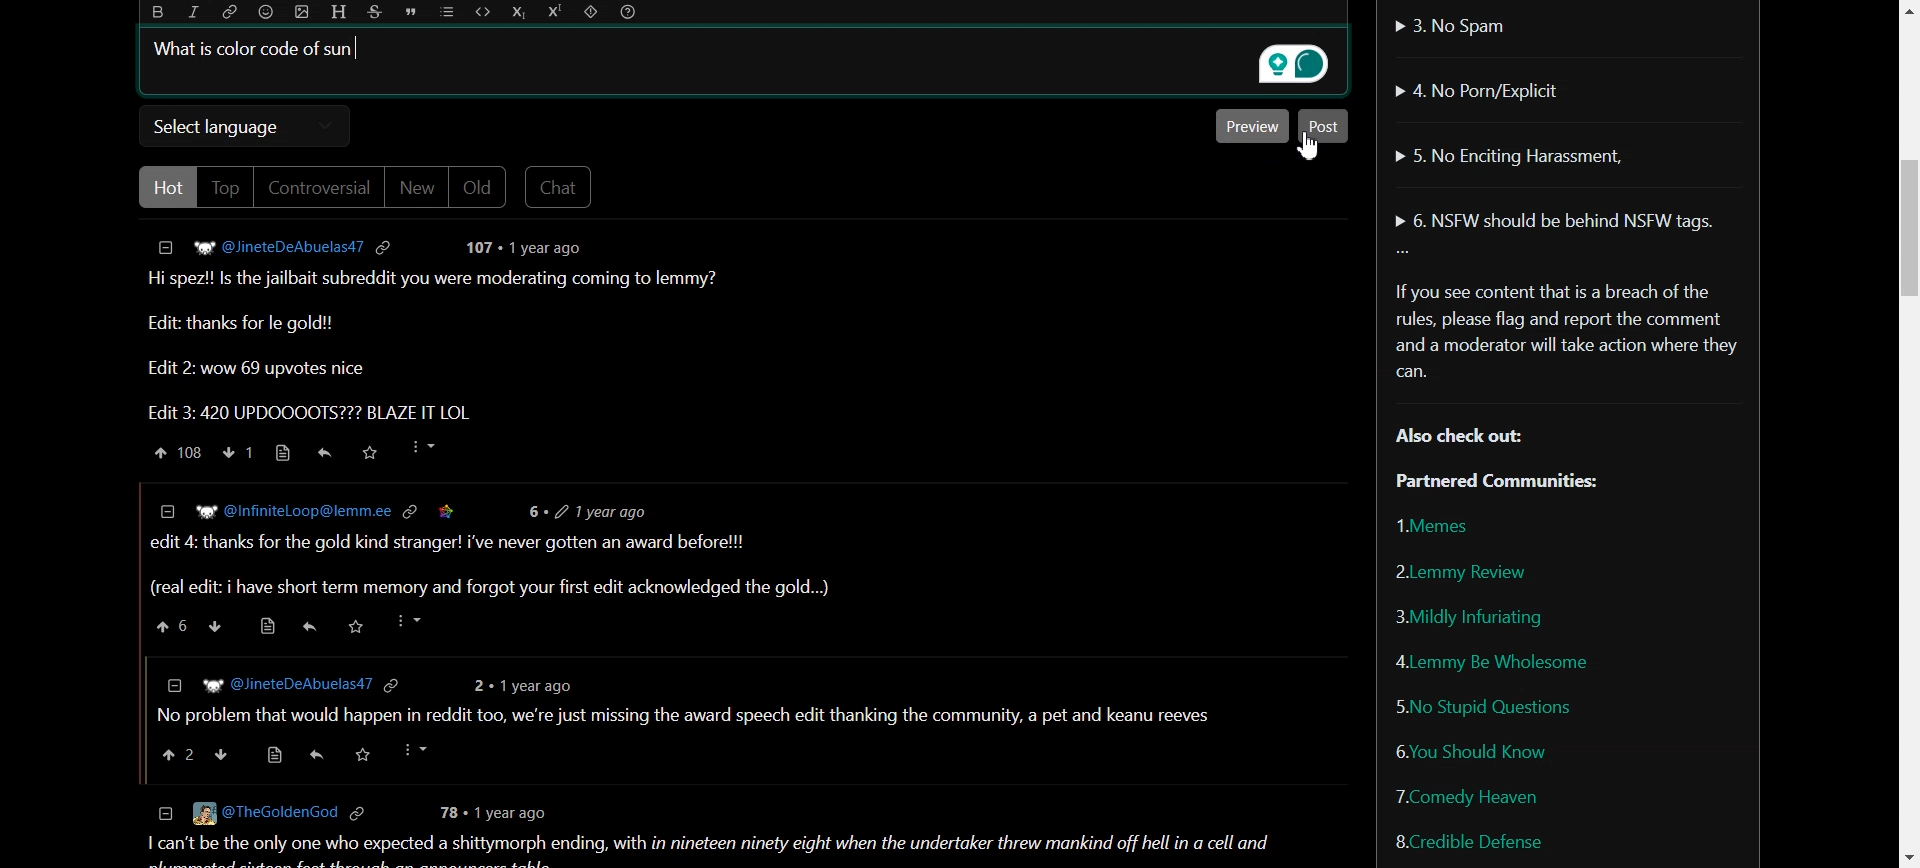  Describe the element at coordinates (418, 188) in the screenshot. I see `New` at that location.